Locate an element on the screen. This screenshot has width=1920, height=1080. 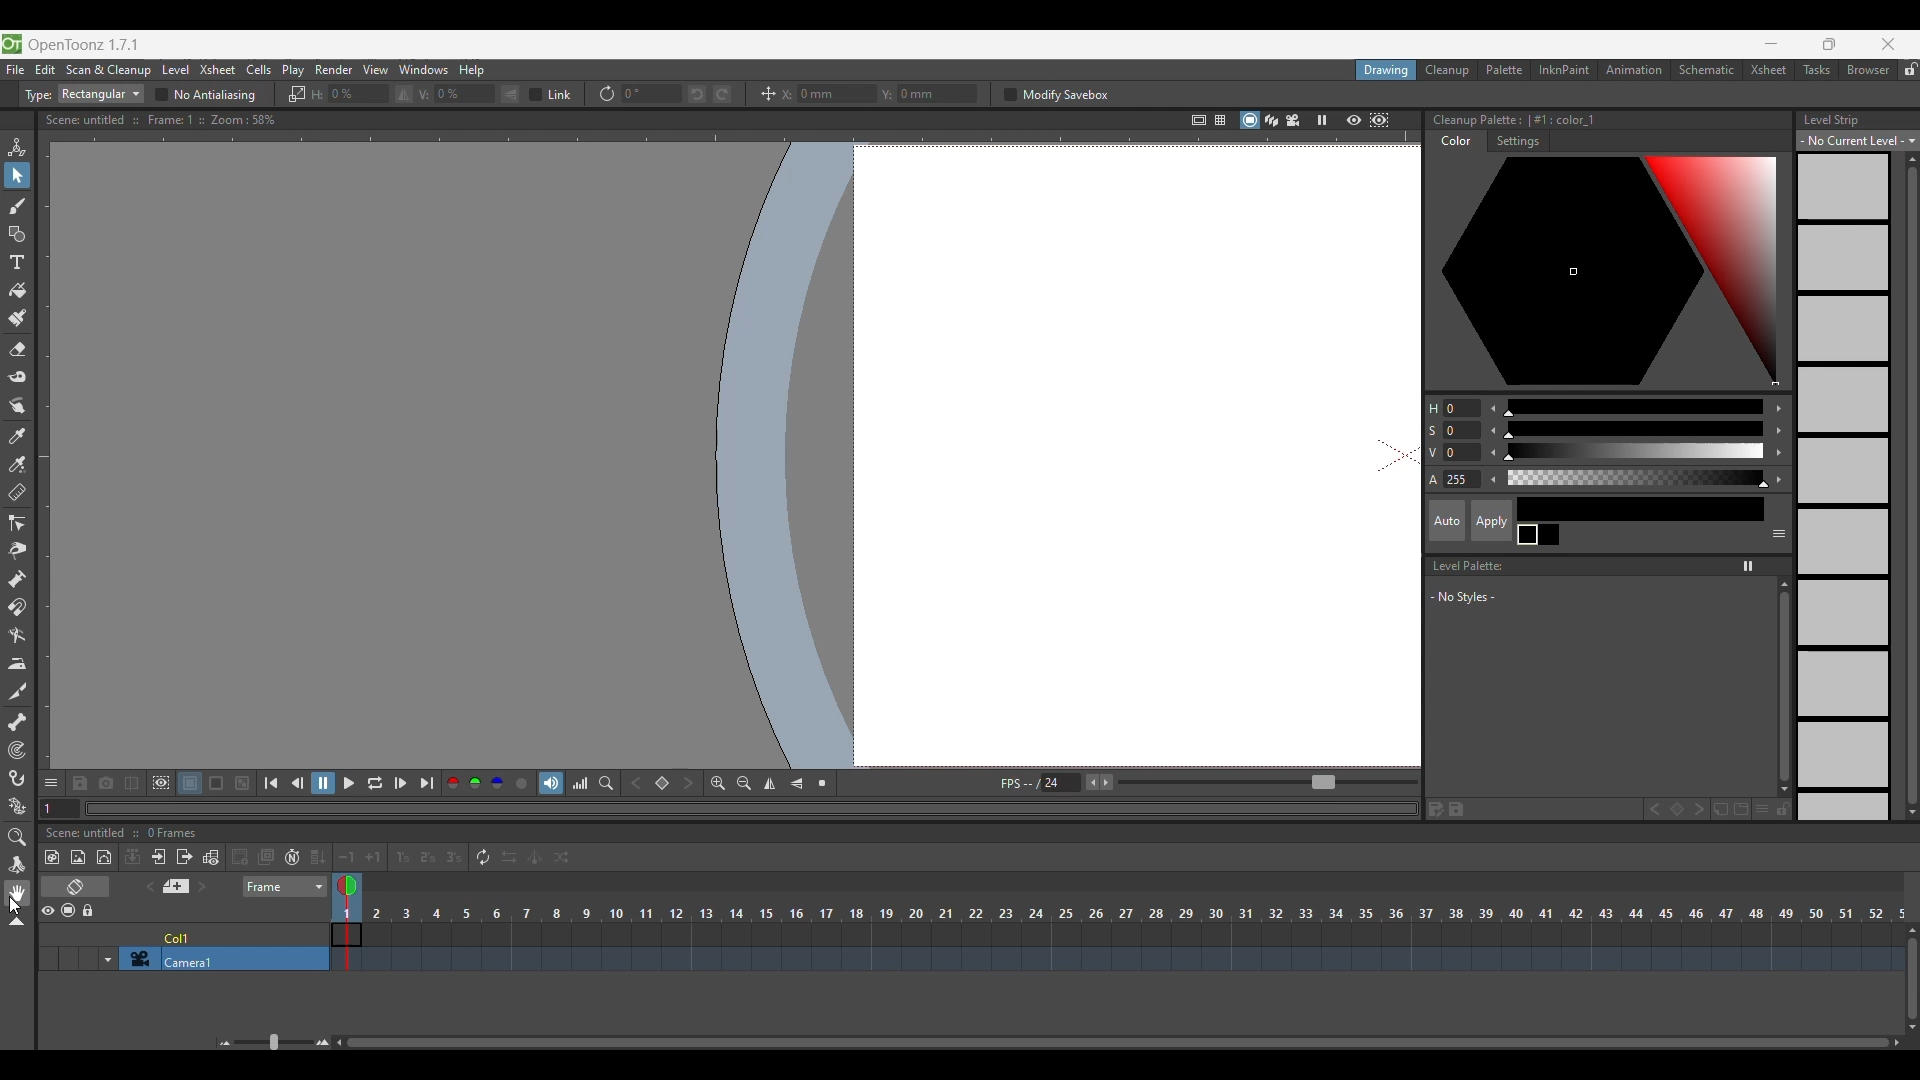
Link is located at coordinates (549, 94).